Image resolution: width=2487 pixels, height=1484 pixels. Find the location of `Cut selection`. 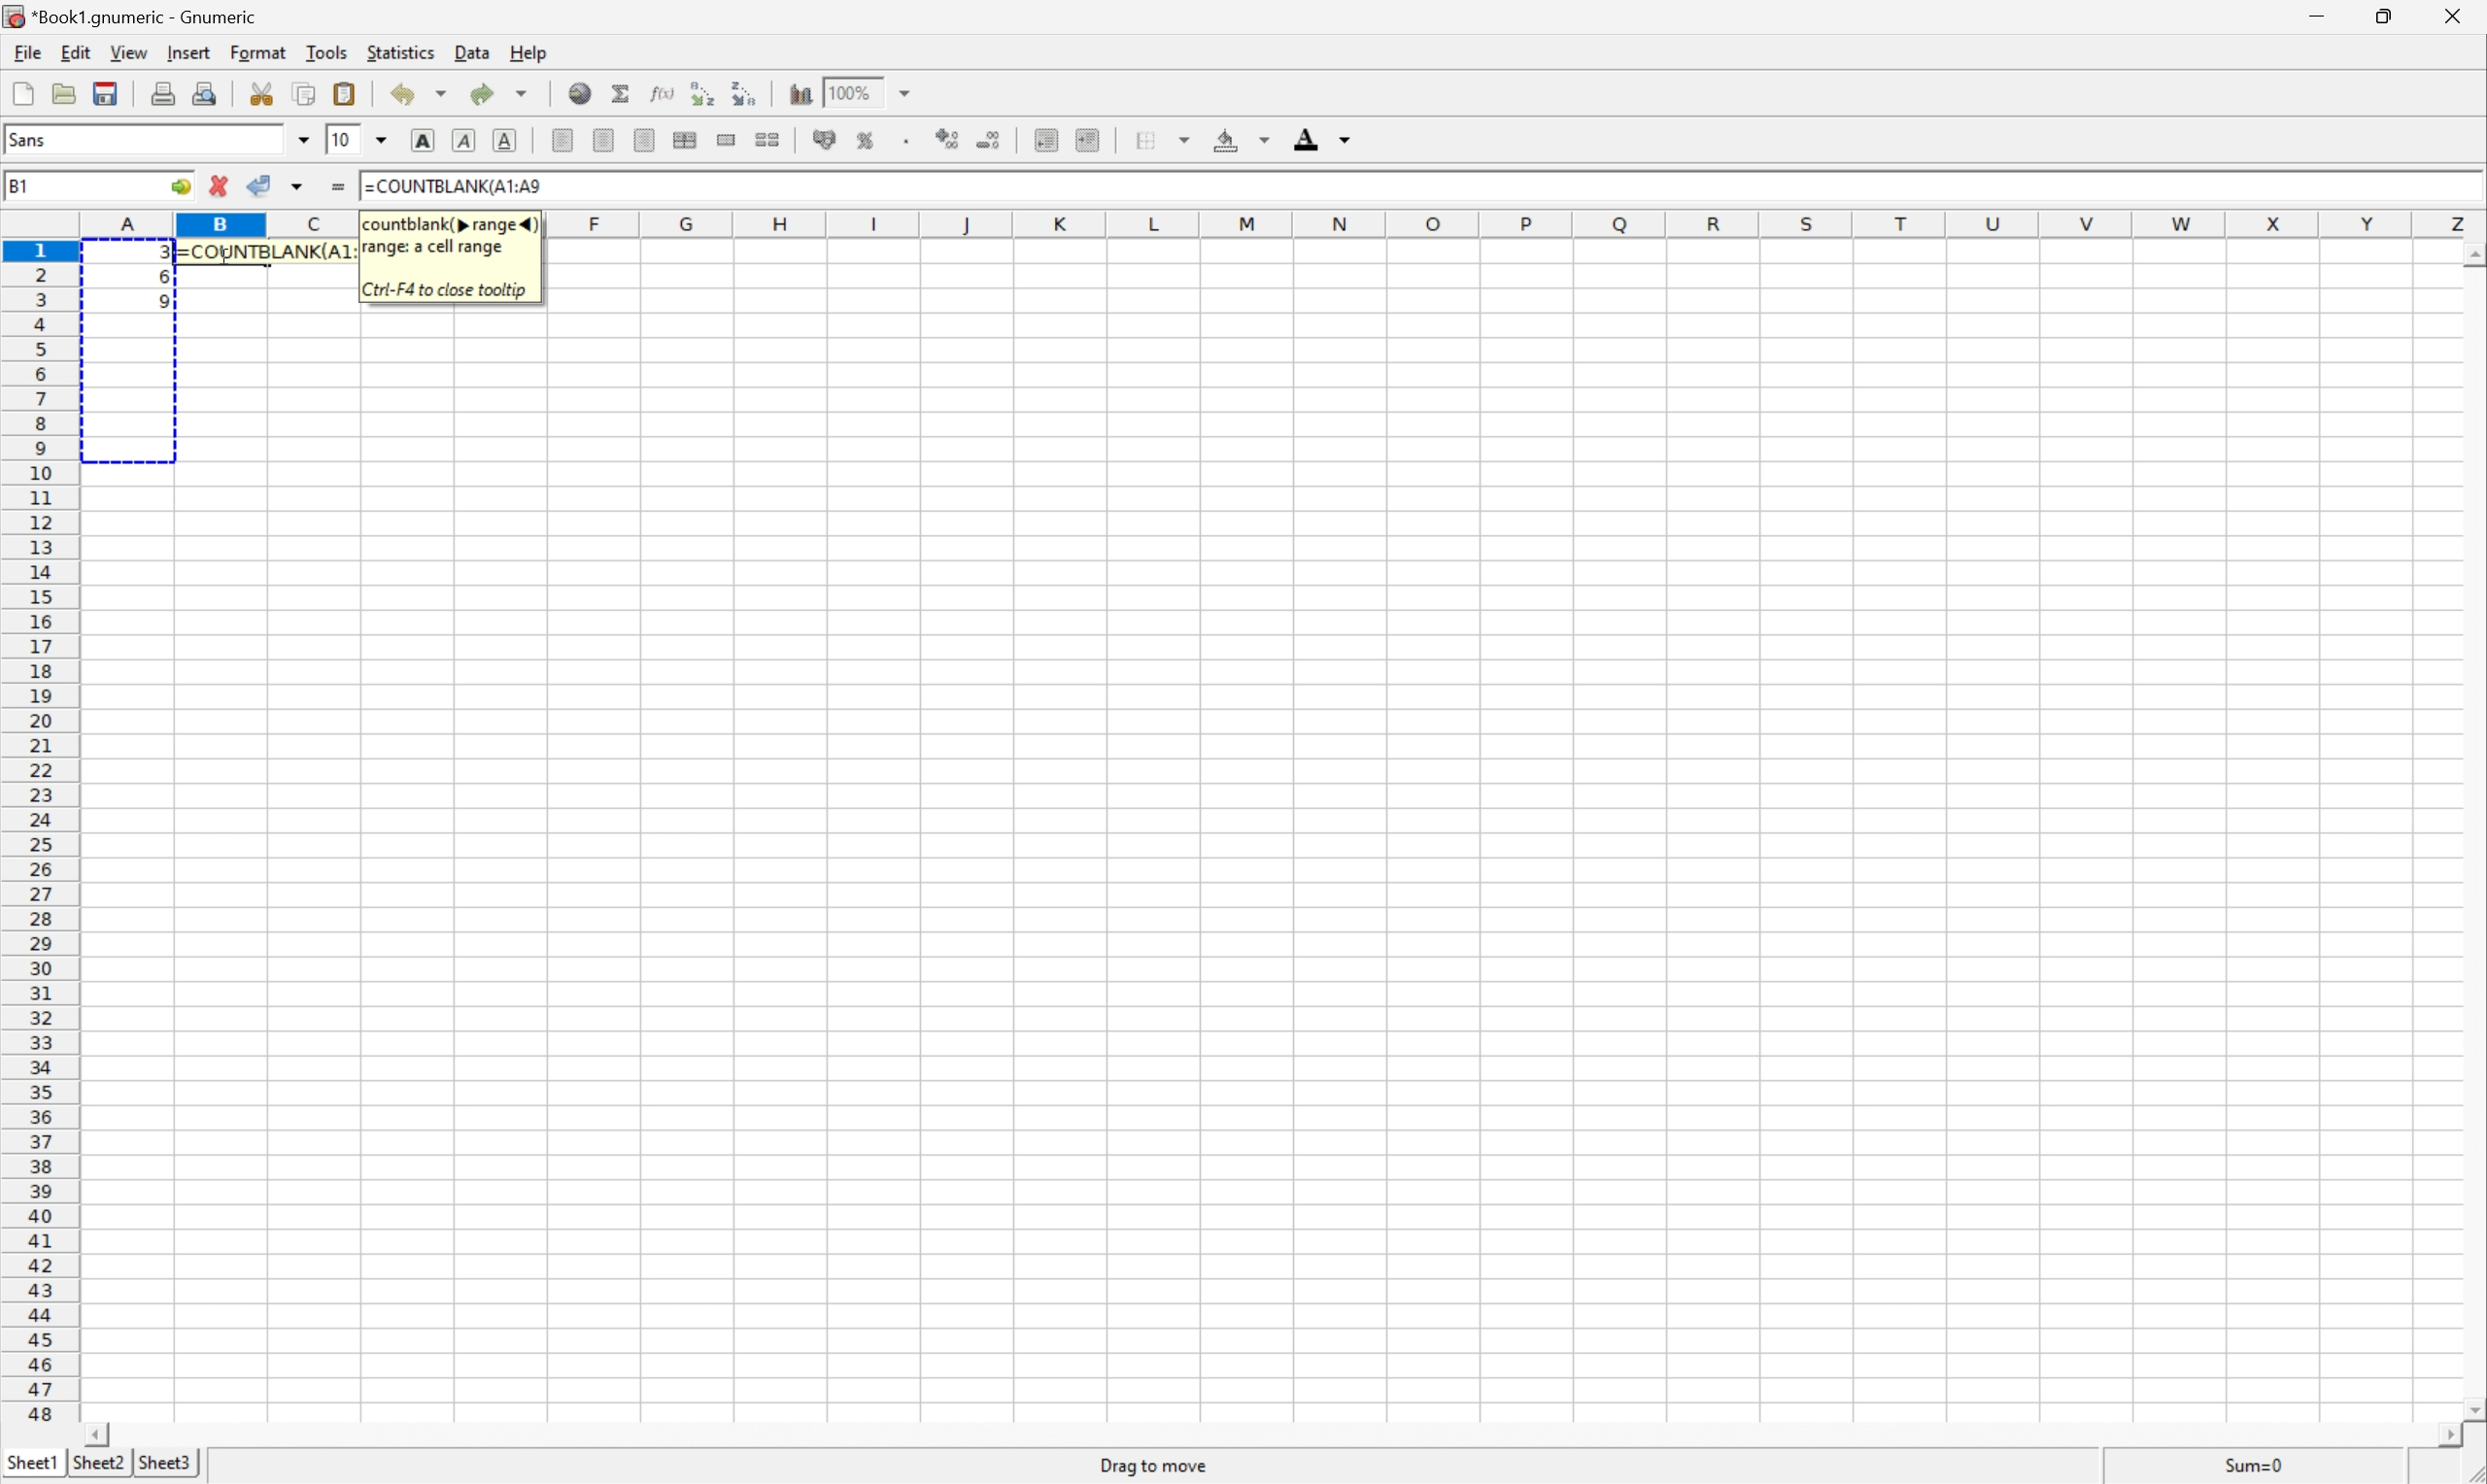

Cut selection is located at coordinates (261, 93).